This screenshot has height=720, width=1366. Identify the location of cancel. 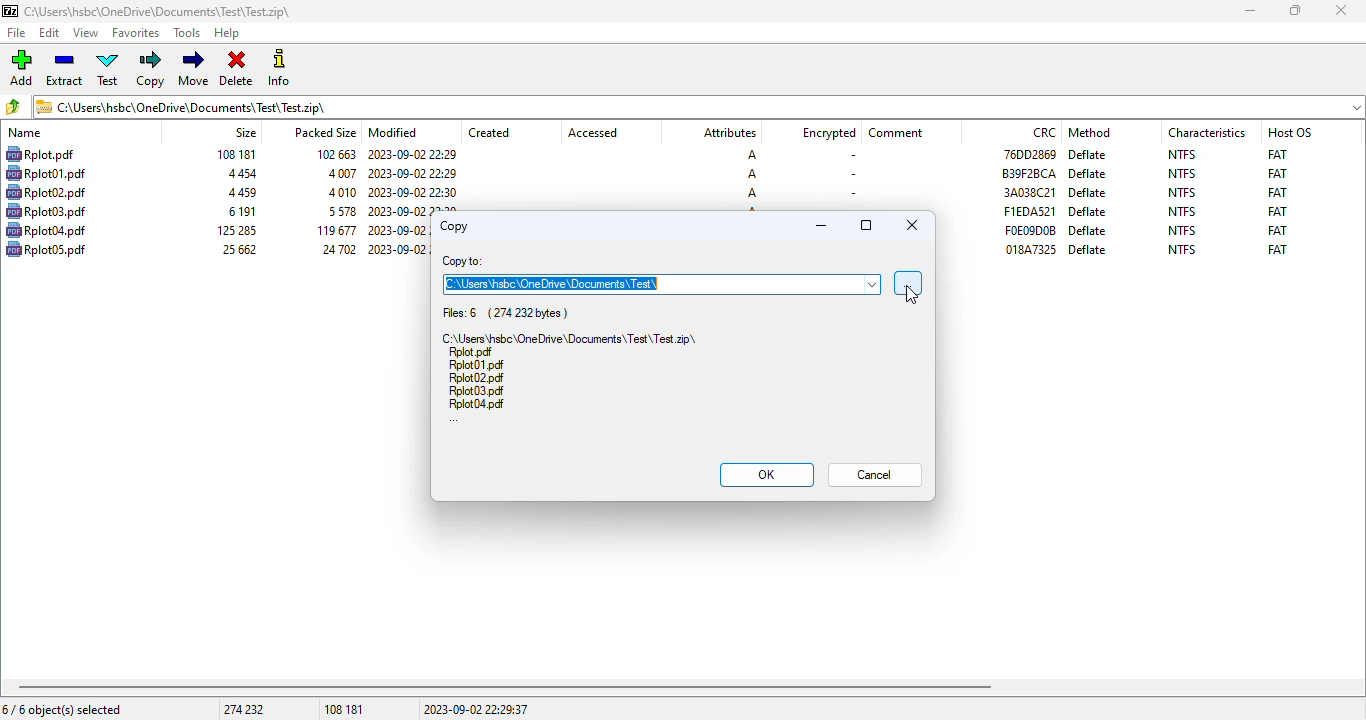
(875, 475).